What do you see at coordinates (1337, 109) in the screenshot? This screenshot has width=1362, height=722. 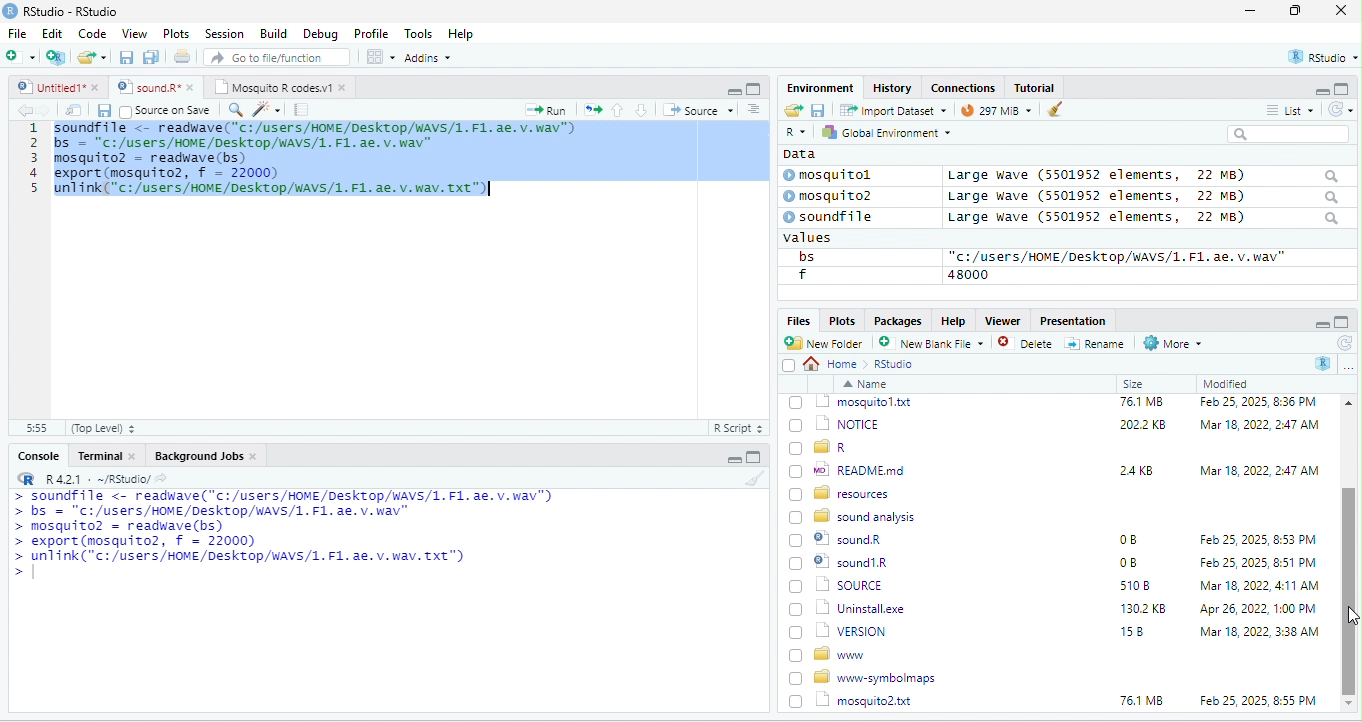 I see `refresh` at bounding box center [1337, 109].